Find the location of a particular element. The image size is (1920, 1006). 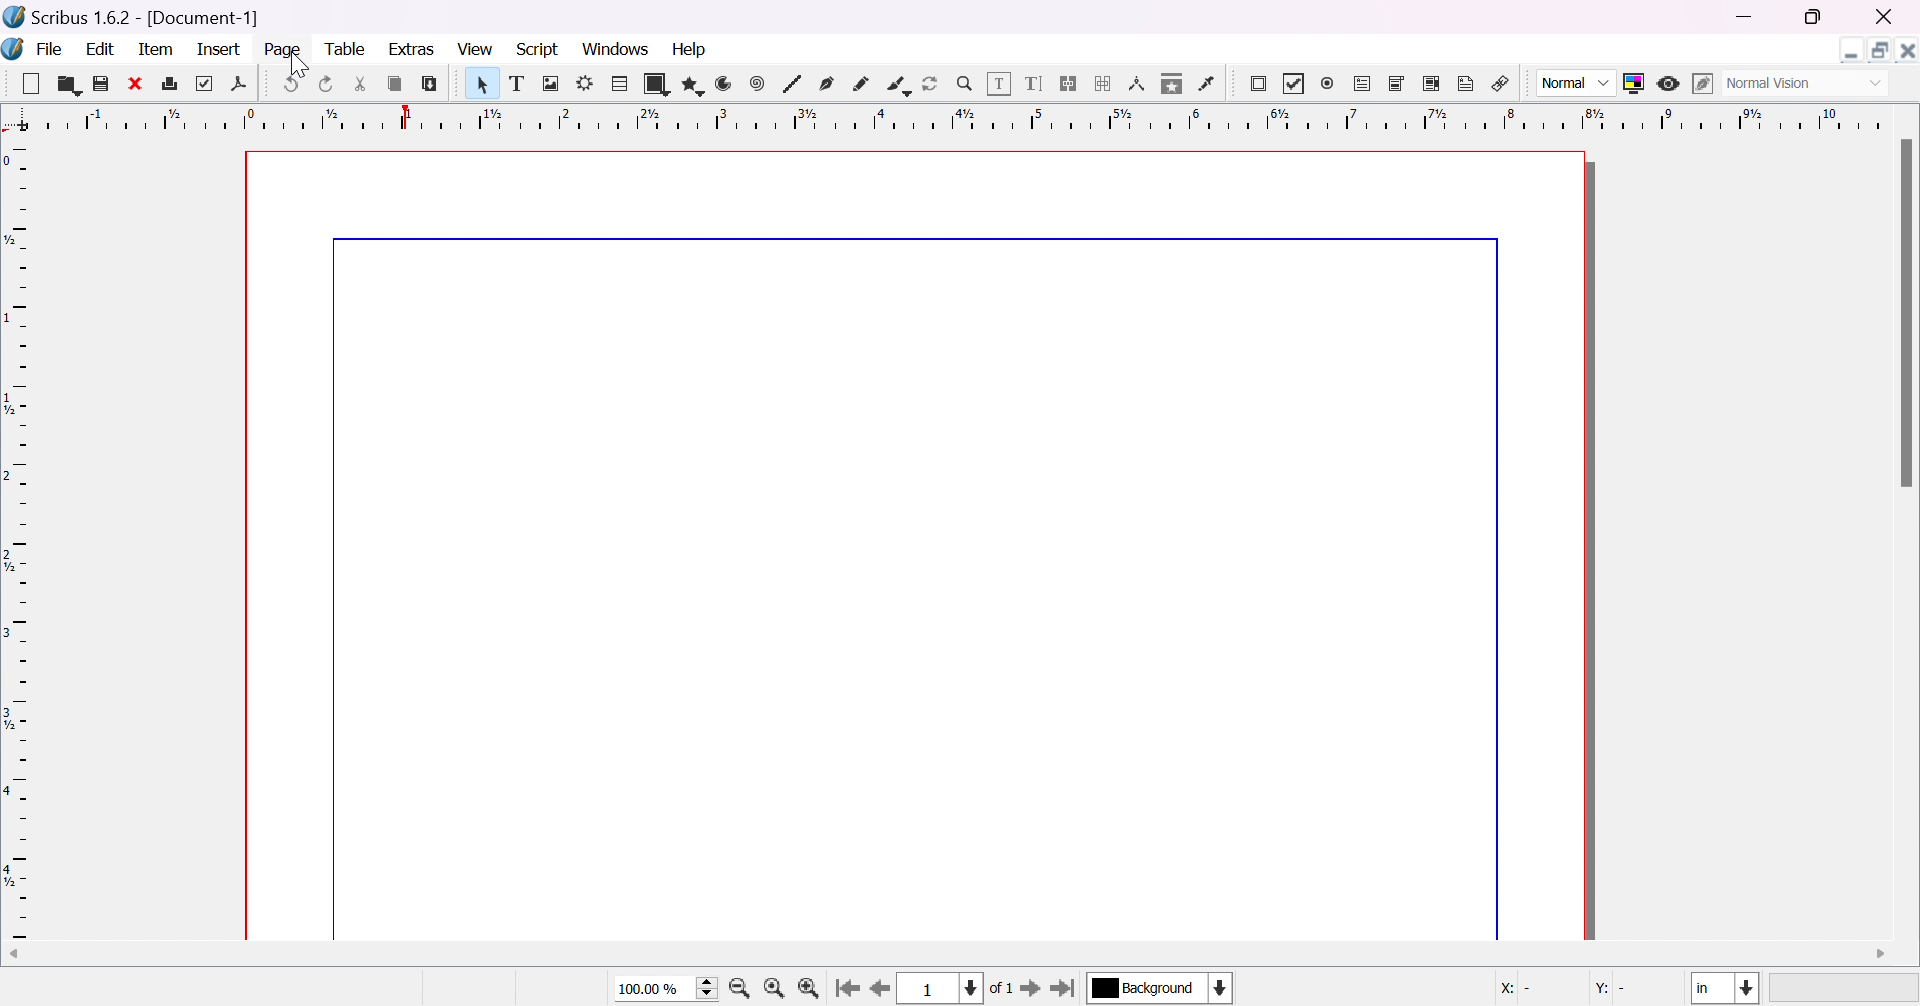

undo is located at coordinates (295, 81).